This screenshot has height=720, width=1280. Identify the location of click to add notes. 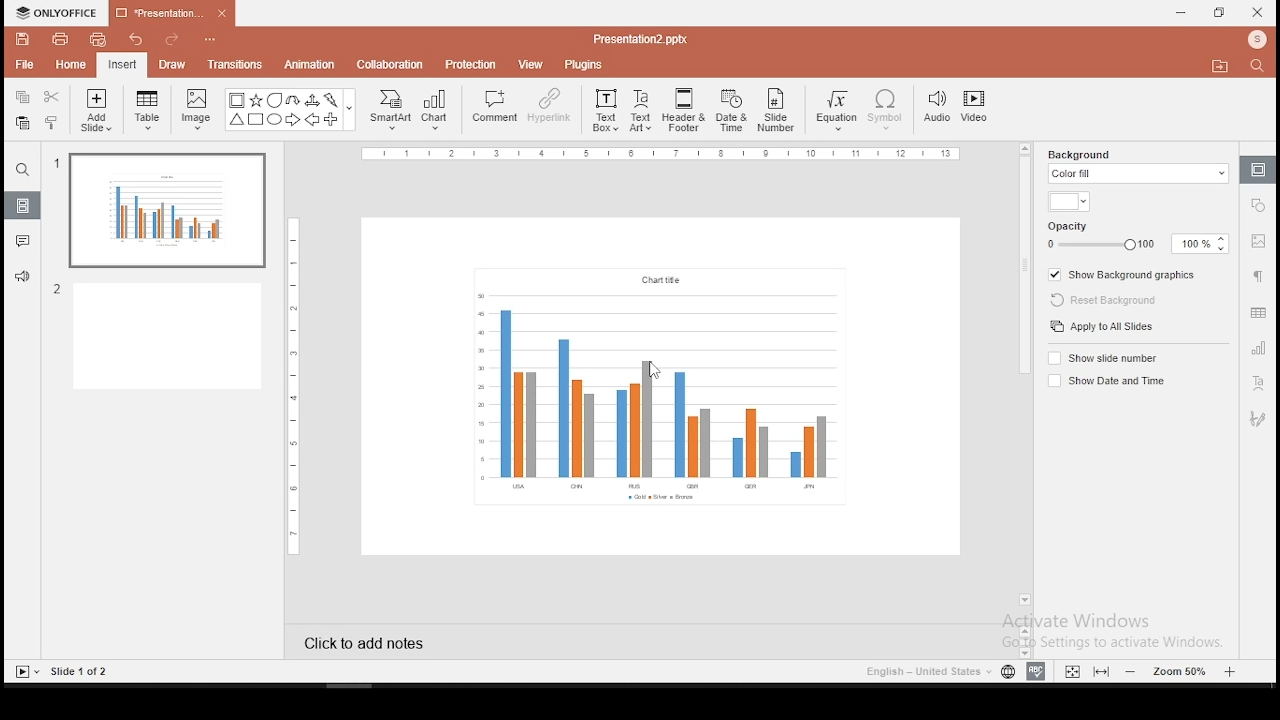
(366, 642).